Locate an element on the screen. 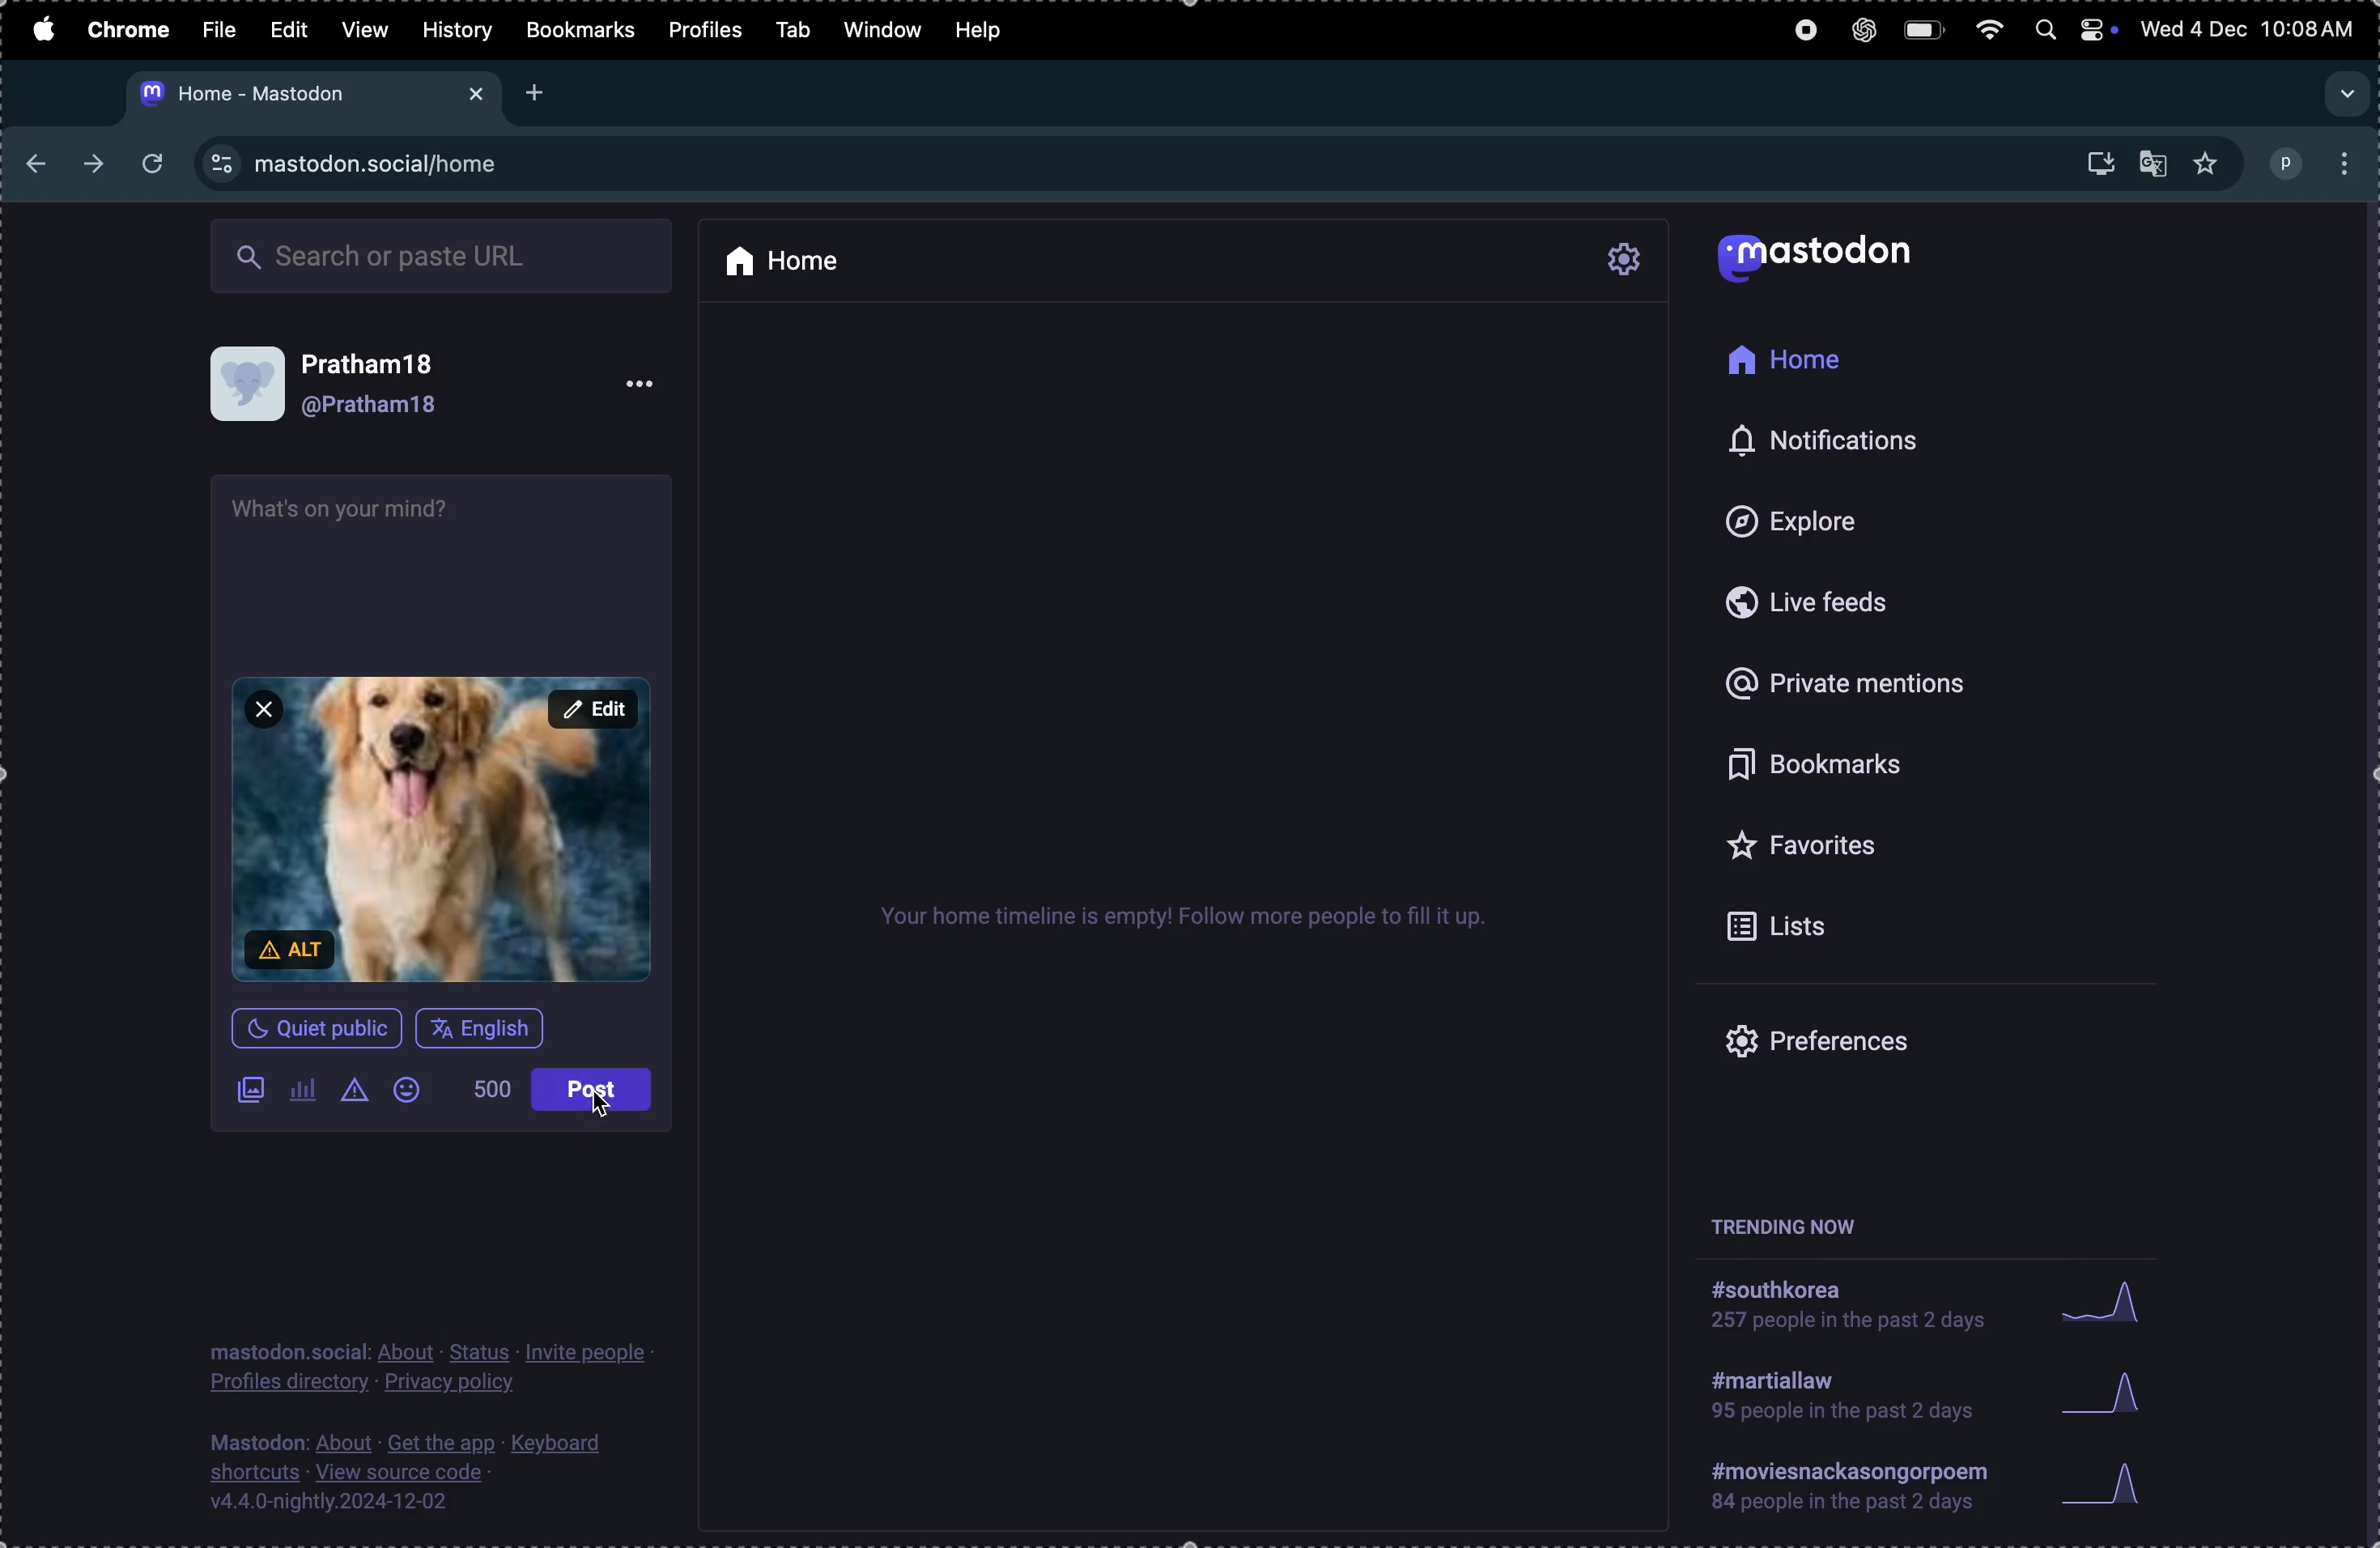 This screenshot has width=2380, height=1548. Tab is located at coordinates (792, 27).